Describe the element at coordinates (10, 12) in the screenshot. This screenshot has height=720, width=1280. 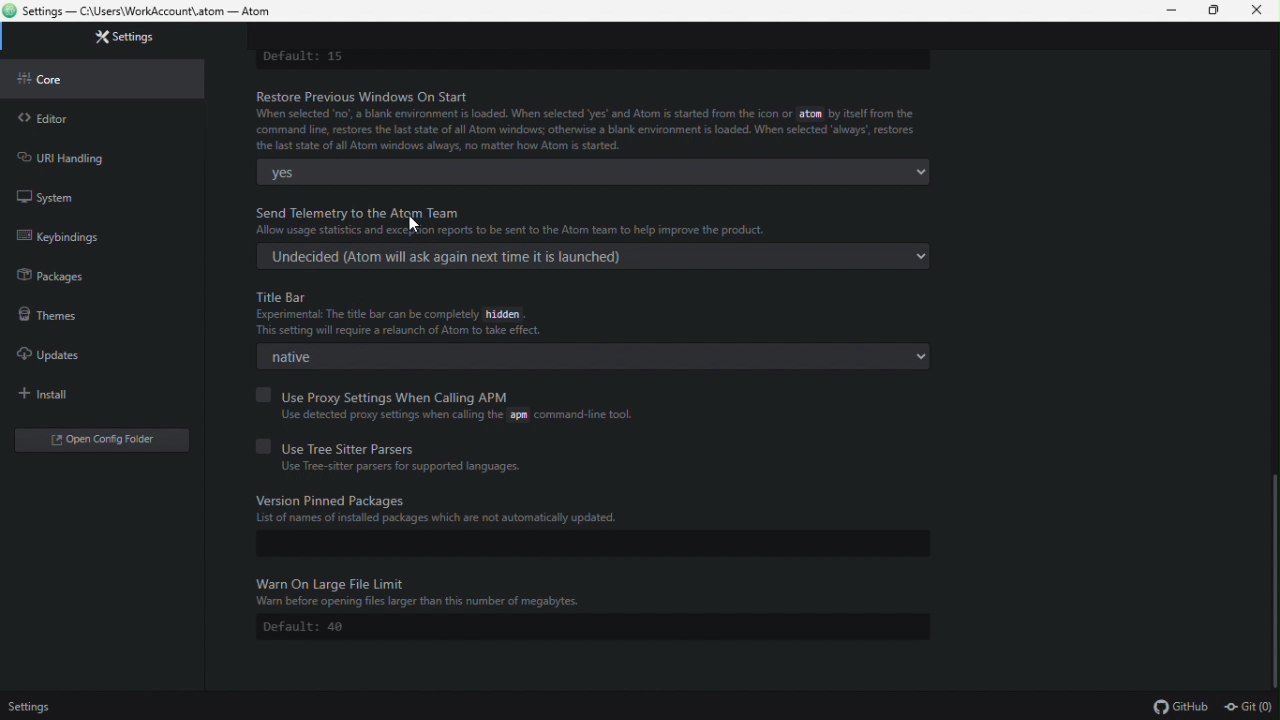
I see `atom logo` at that location.